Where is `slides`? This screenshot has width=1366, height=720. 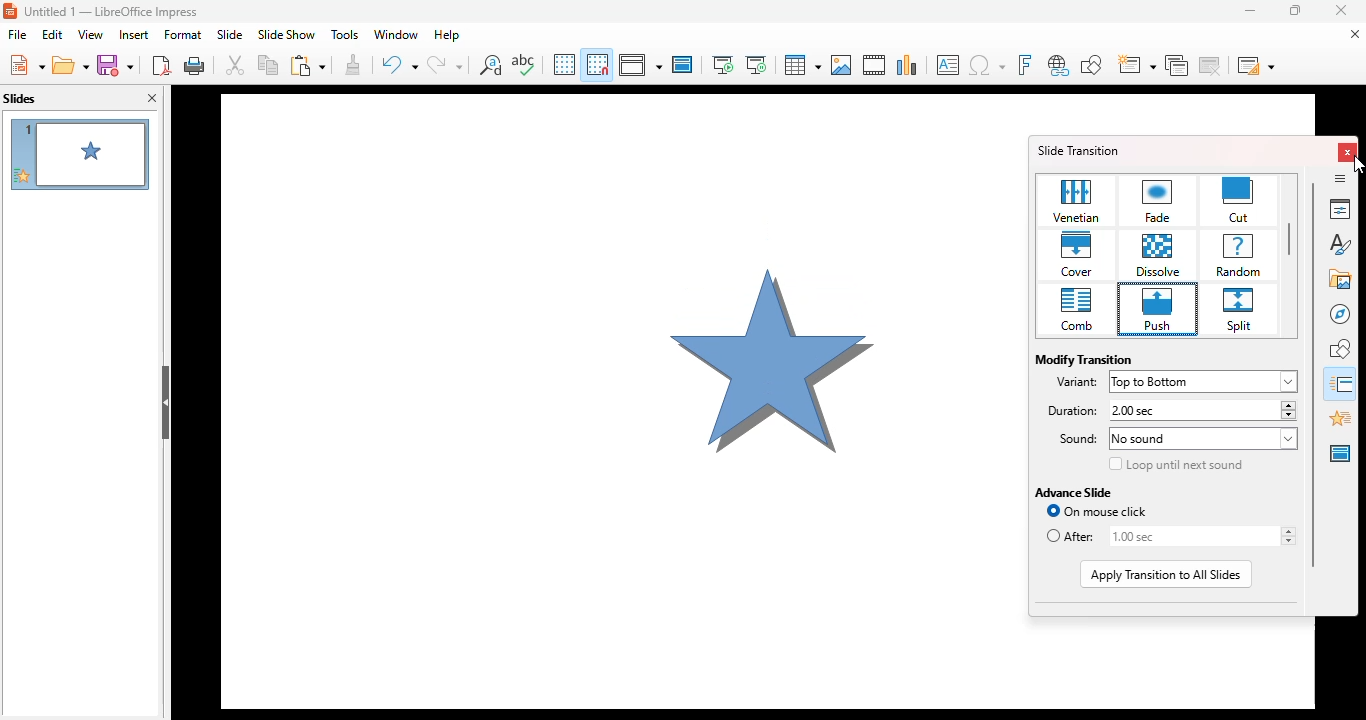
slides is located at coordinates (20, 98).